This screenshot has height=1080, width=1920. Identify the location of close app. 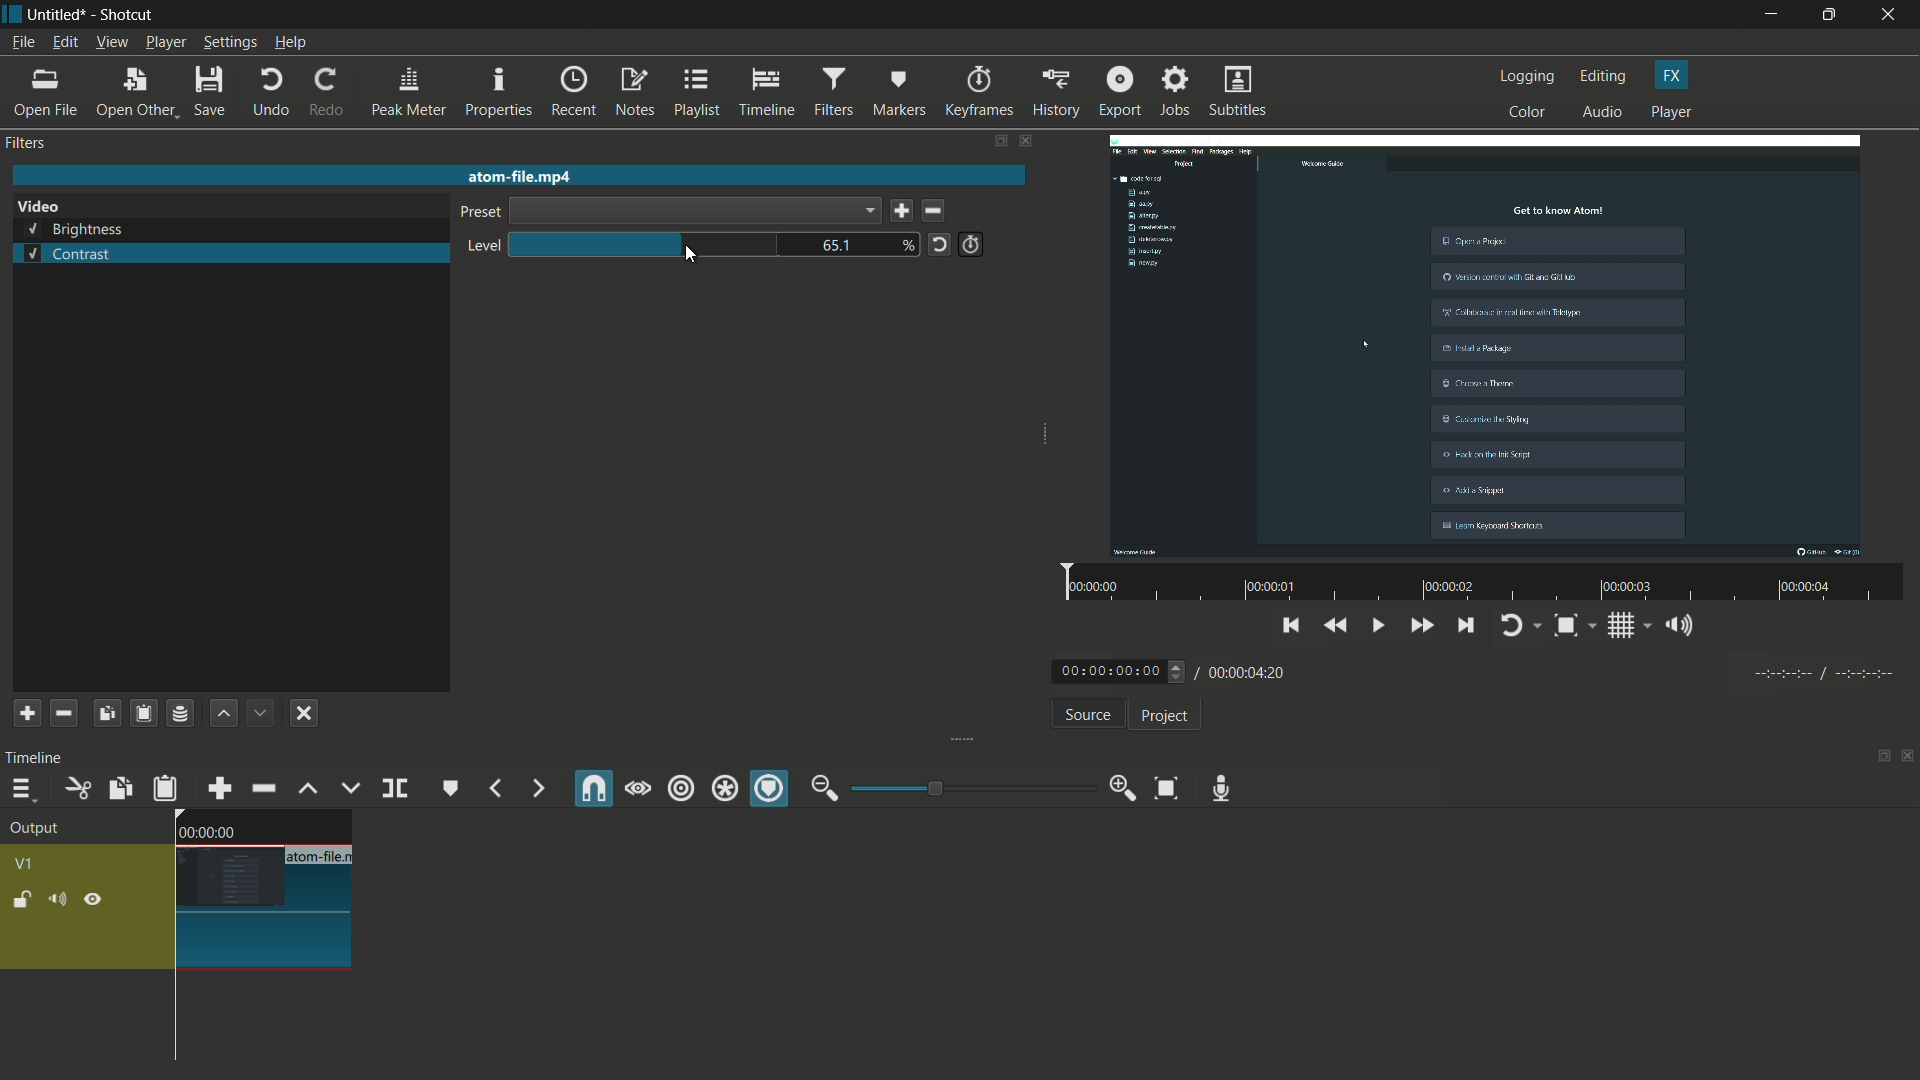
(1891, 15).